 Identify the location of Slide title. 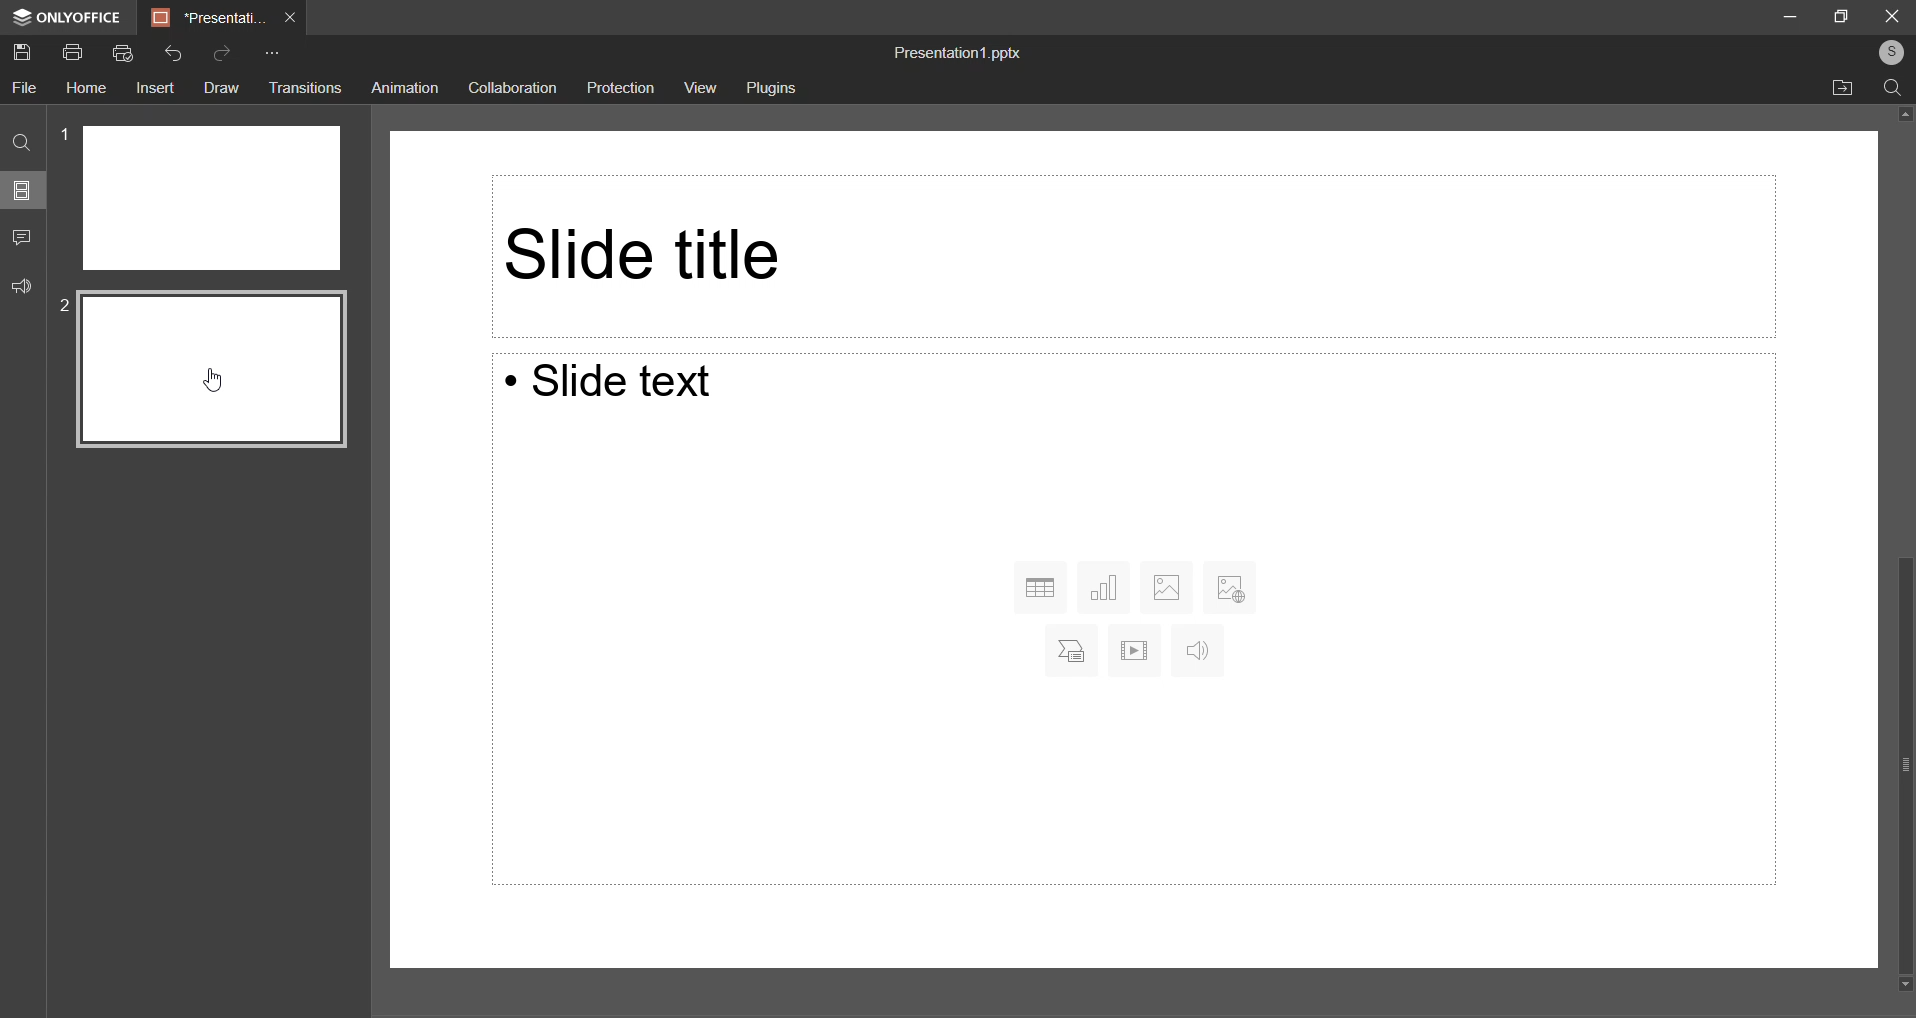
(1125, 254).